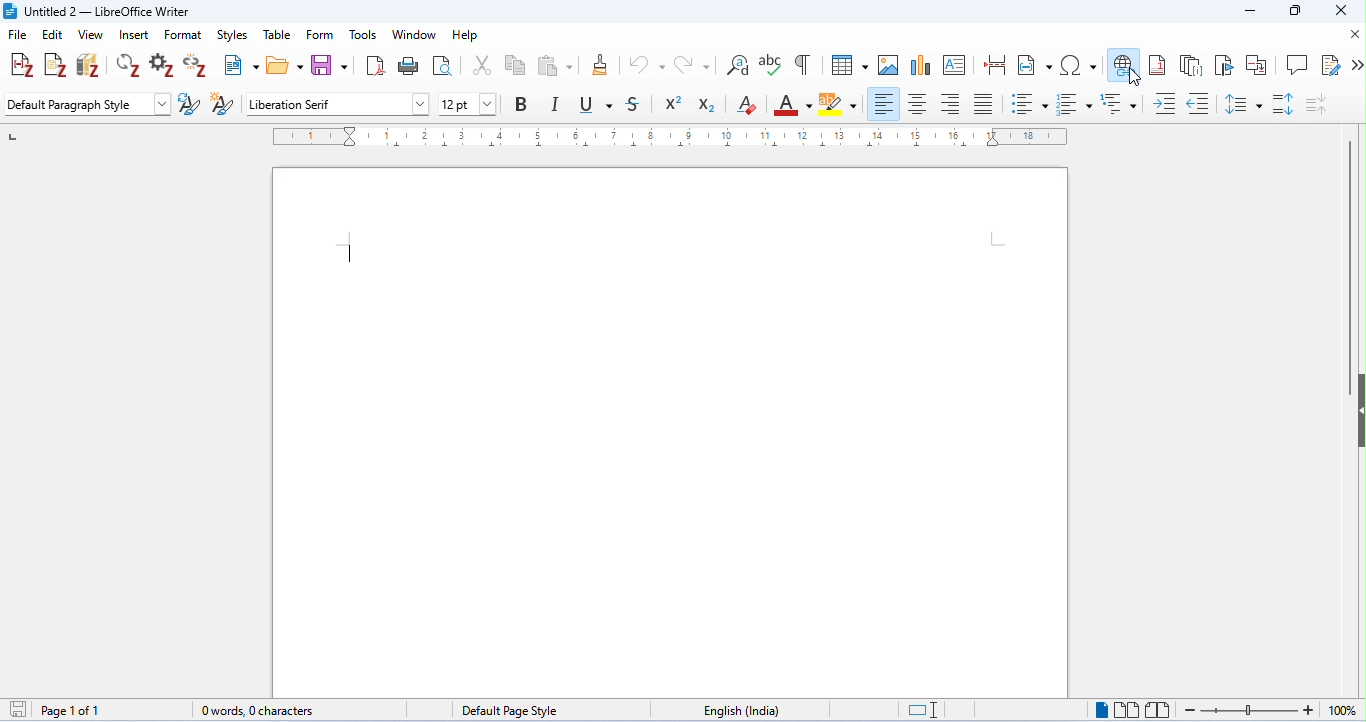 The height and width of the screenshot is (722, 1366). I want to click on insert endnote, so click(1193, 65).